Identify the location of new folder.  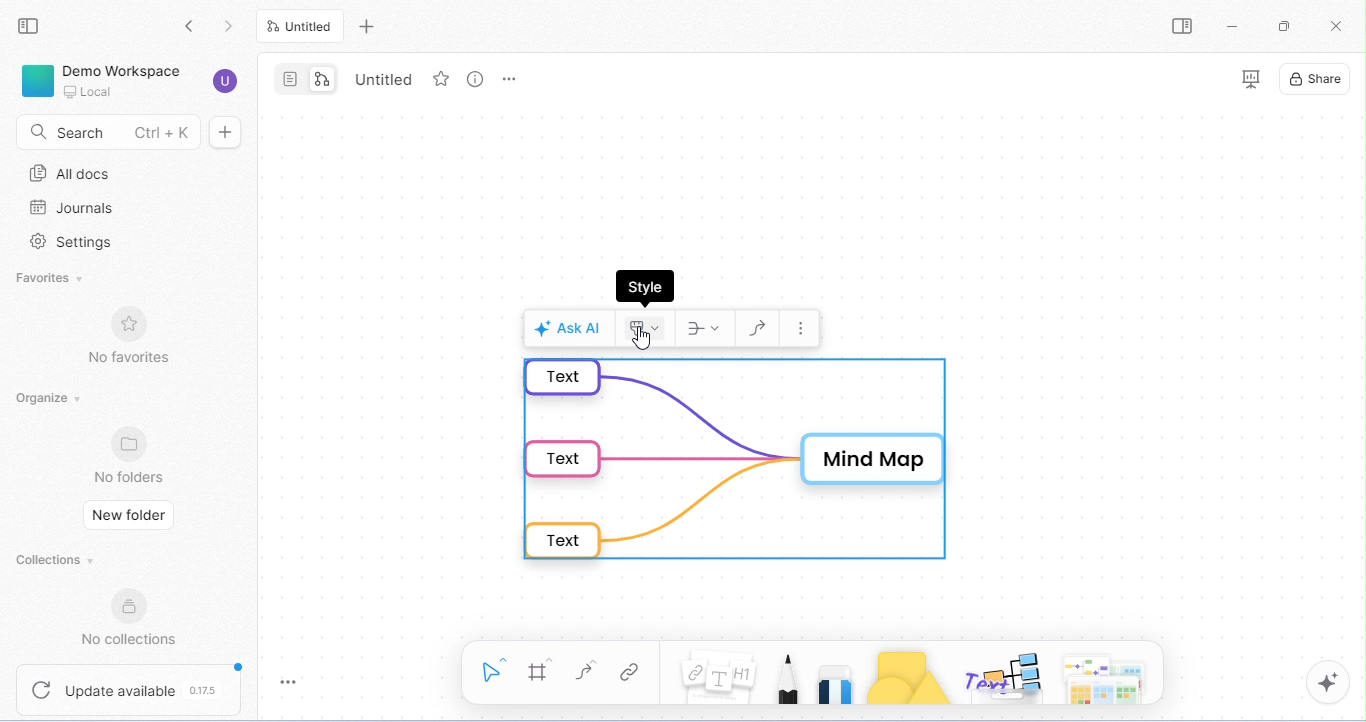
(128, 513).